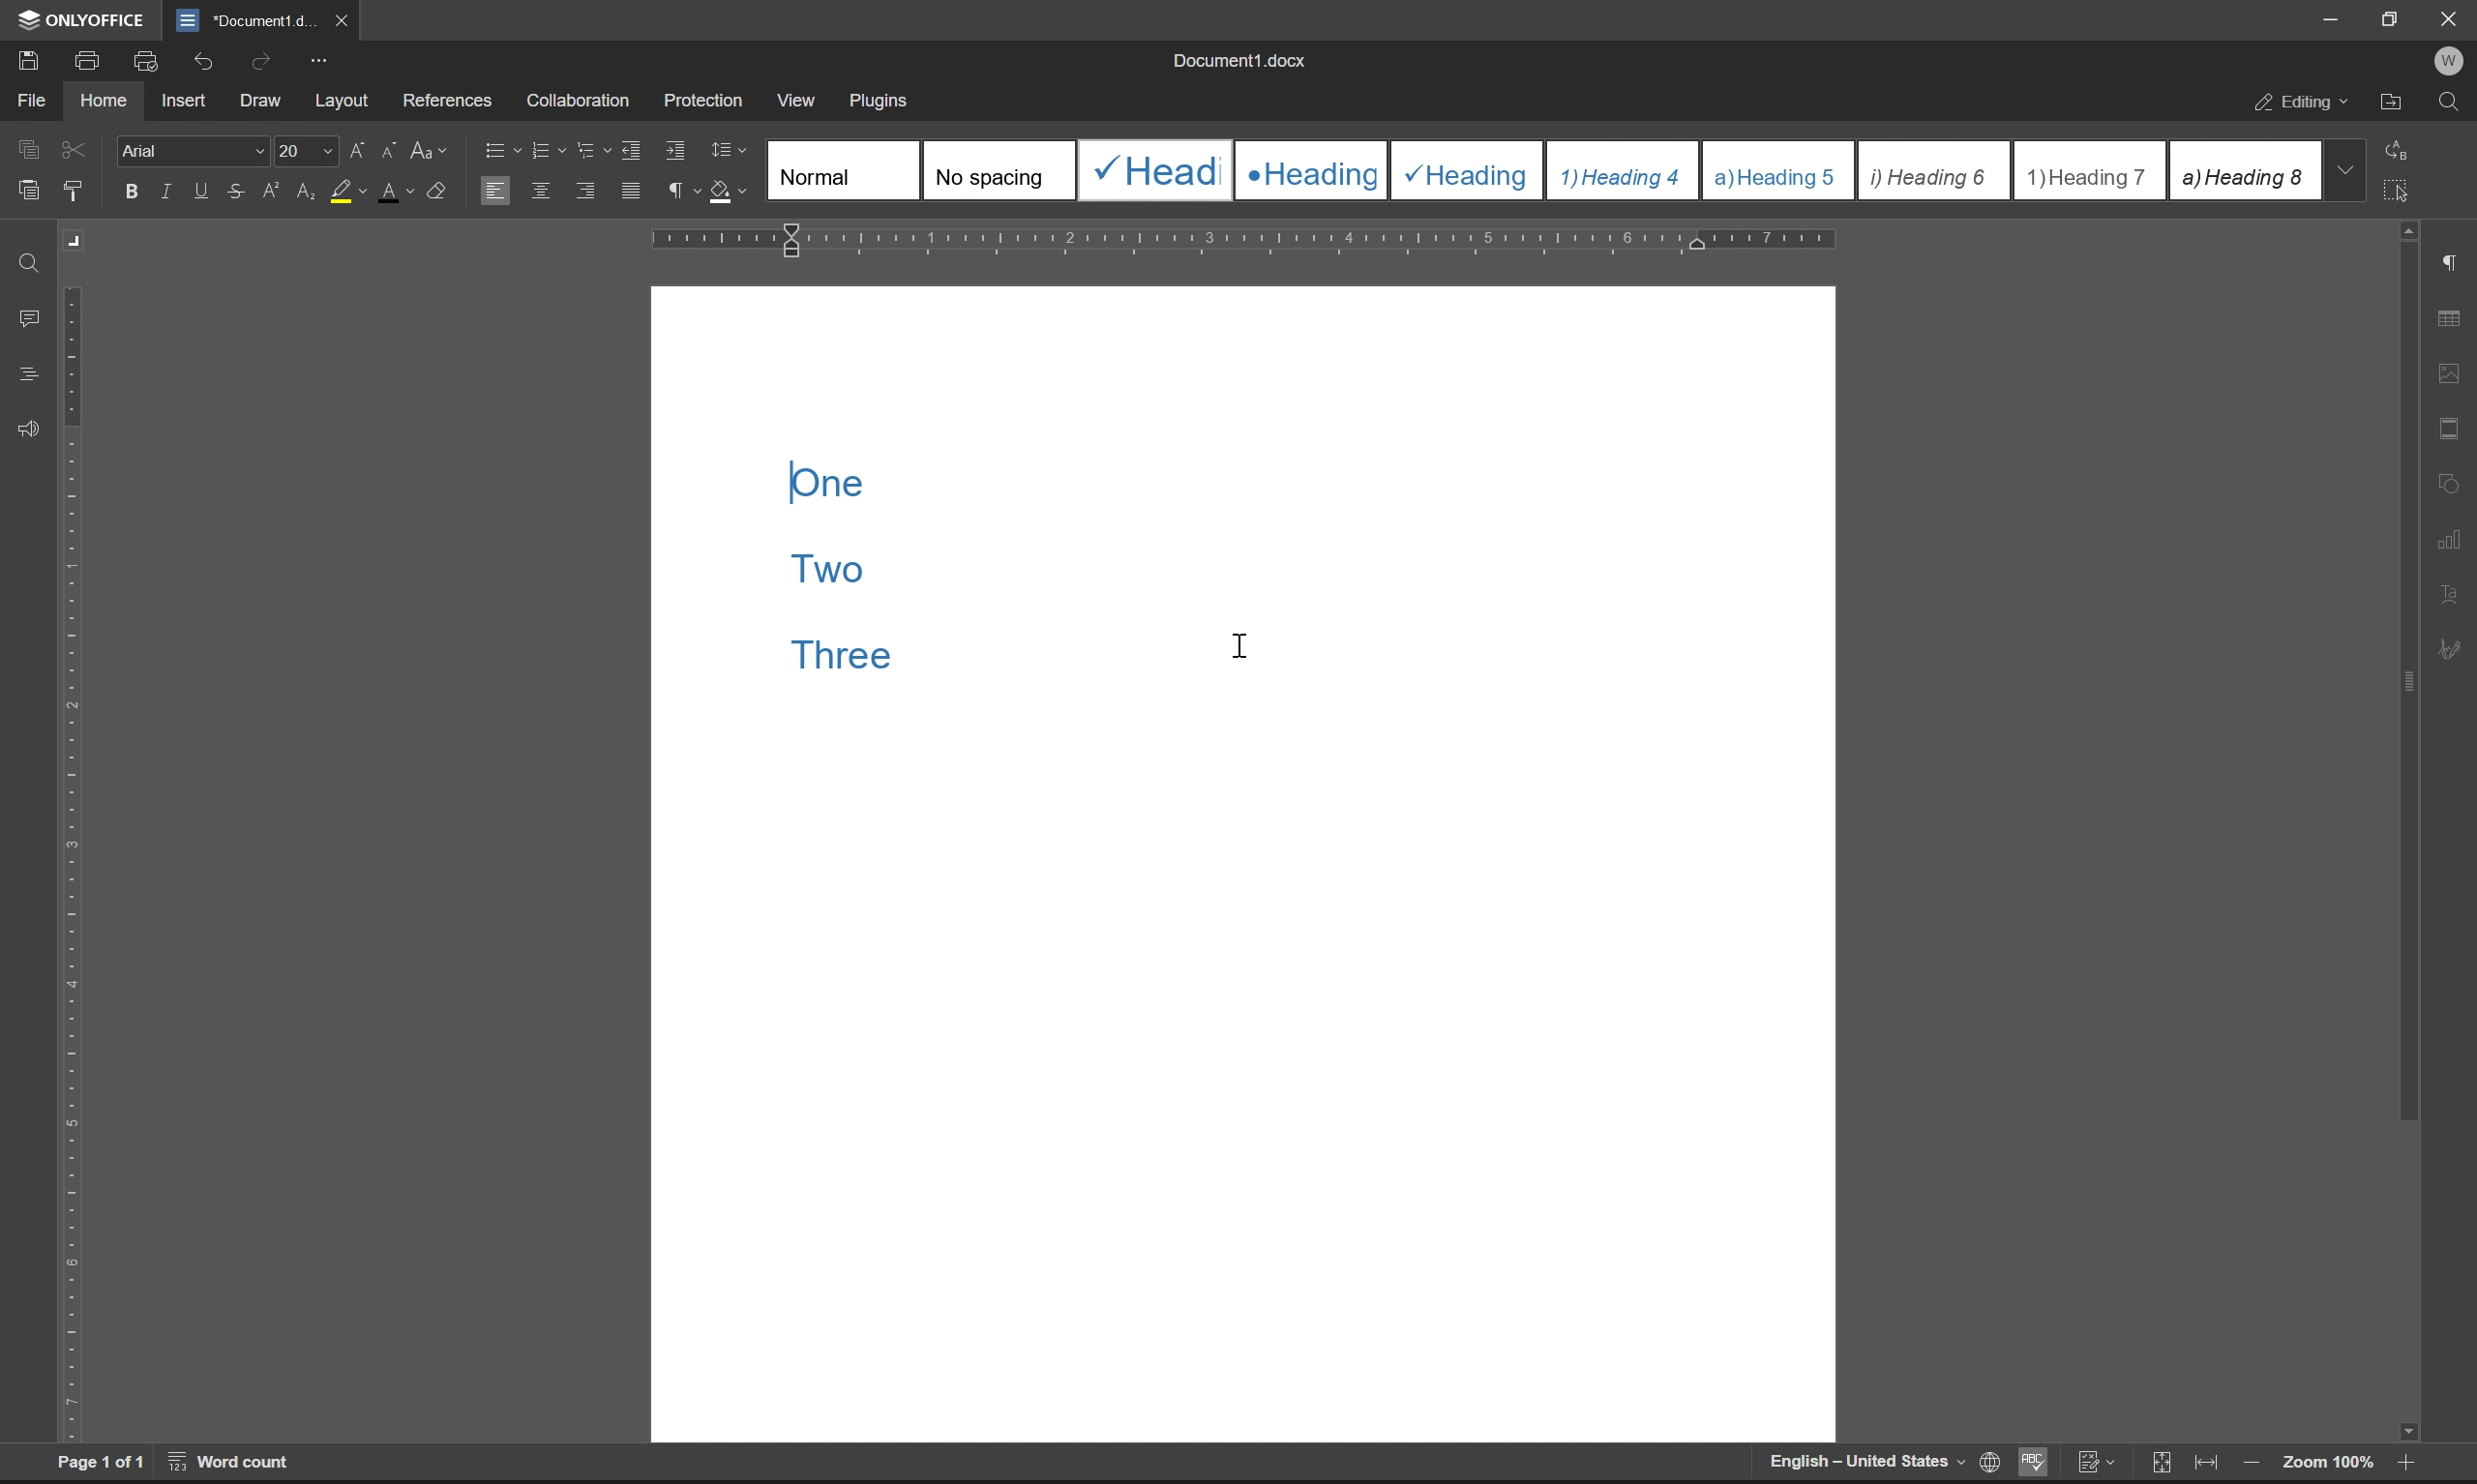 This screenshot has height=1484, width=2477. I want to click on Margin, so click(77, 241).